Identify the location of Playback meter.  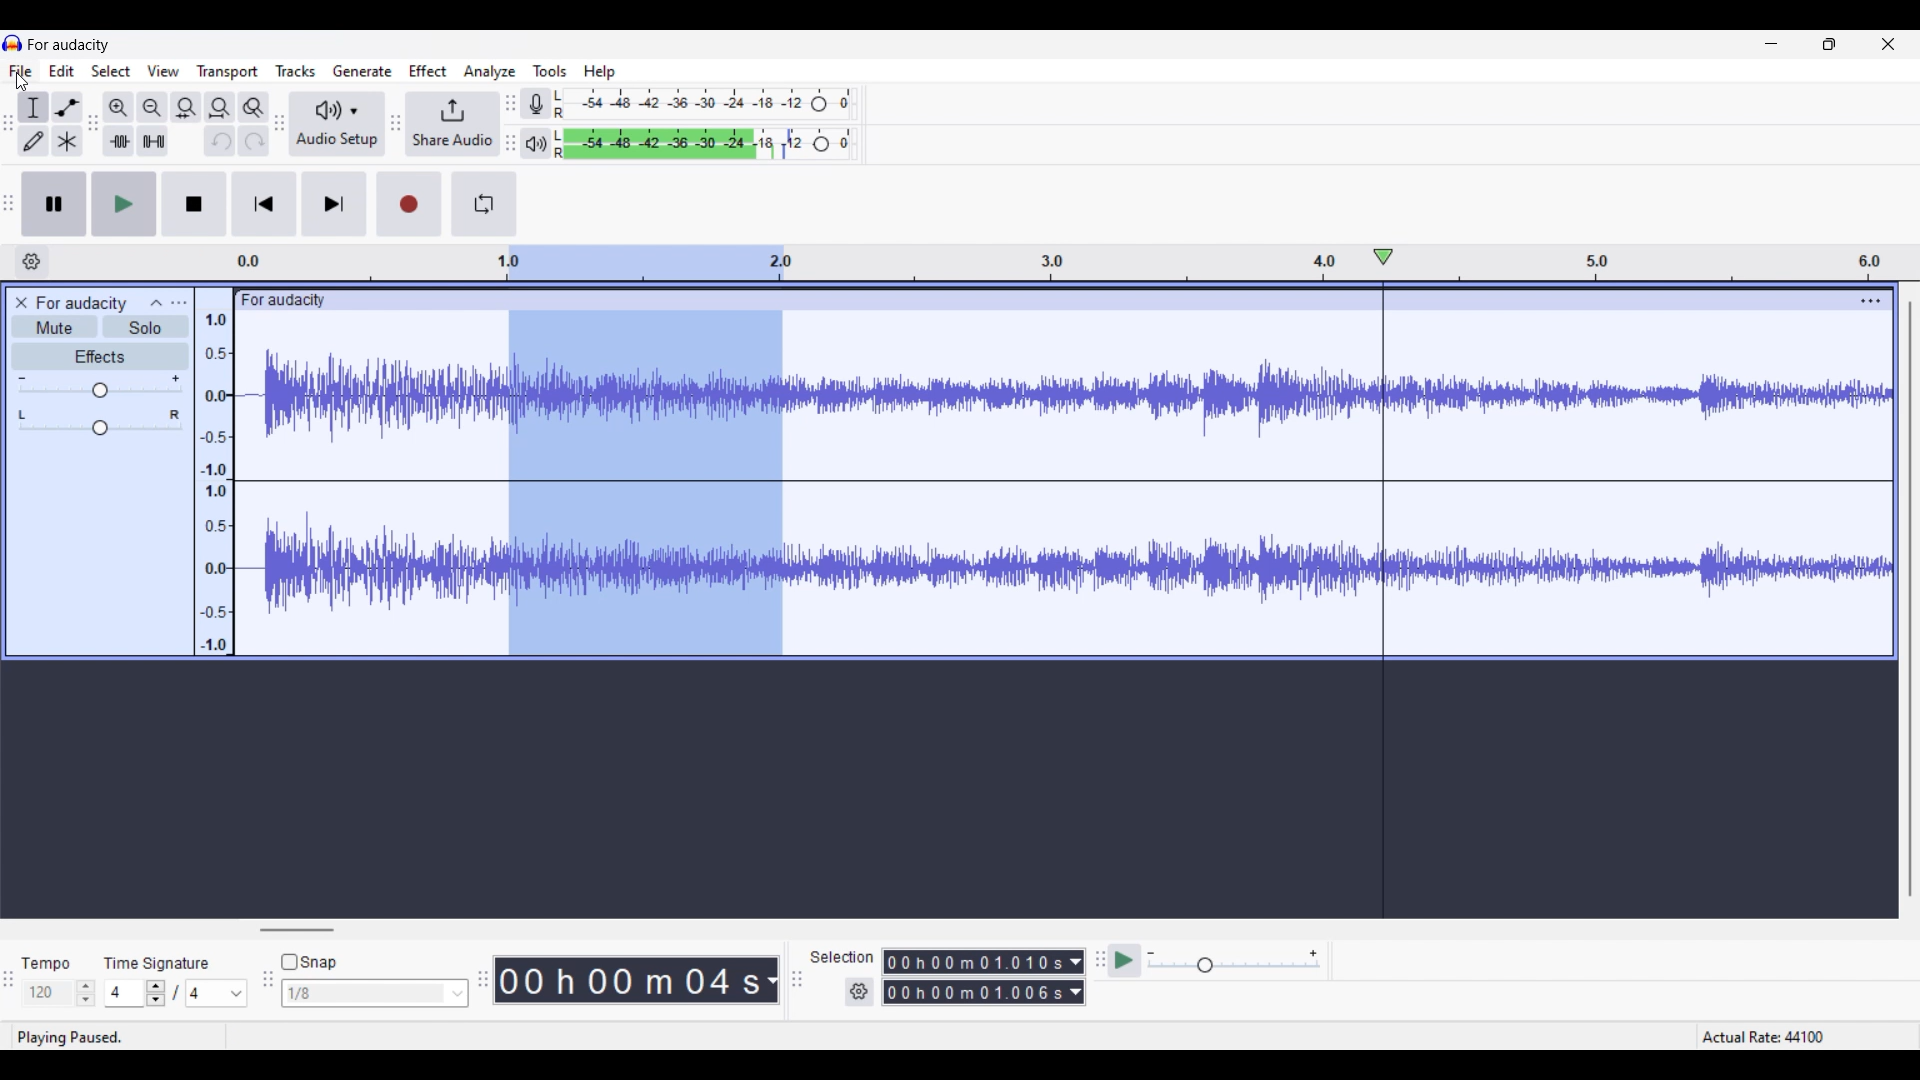
(534, 143).